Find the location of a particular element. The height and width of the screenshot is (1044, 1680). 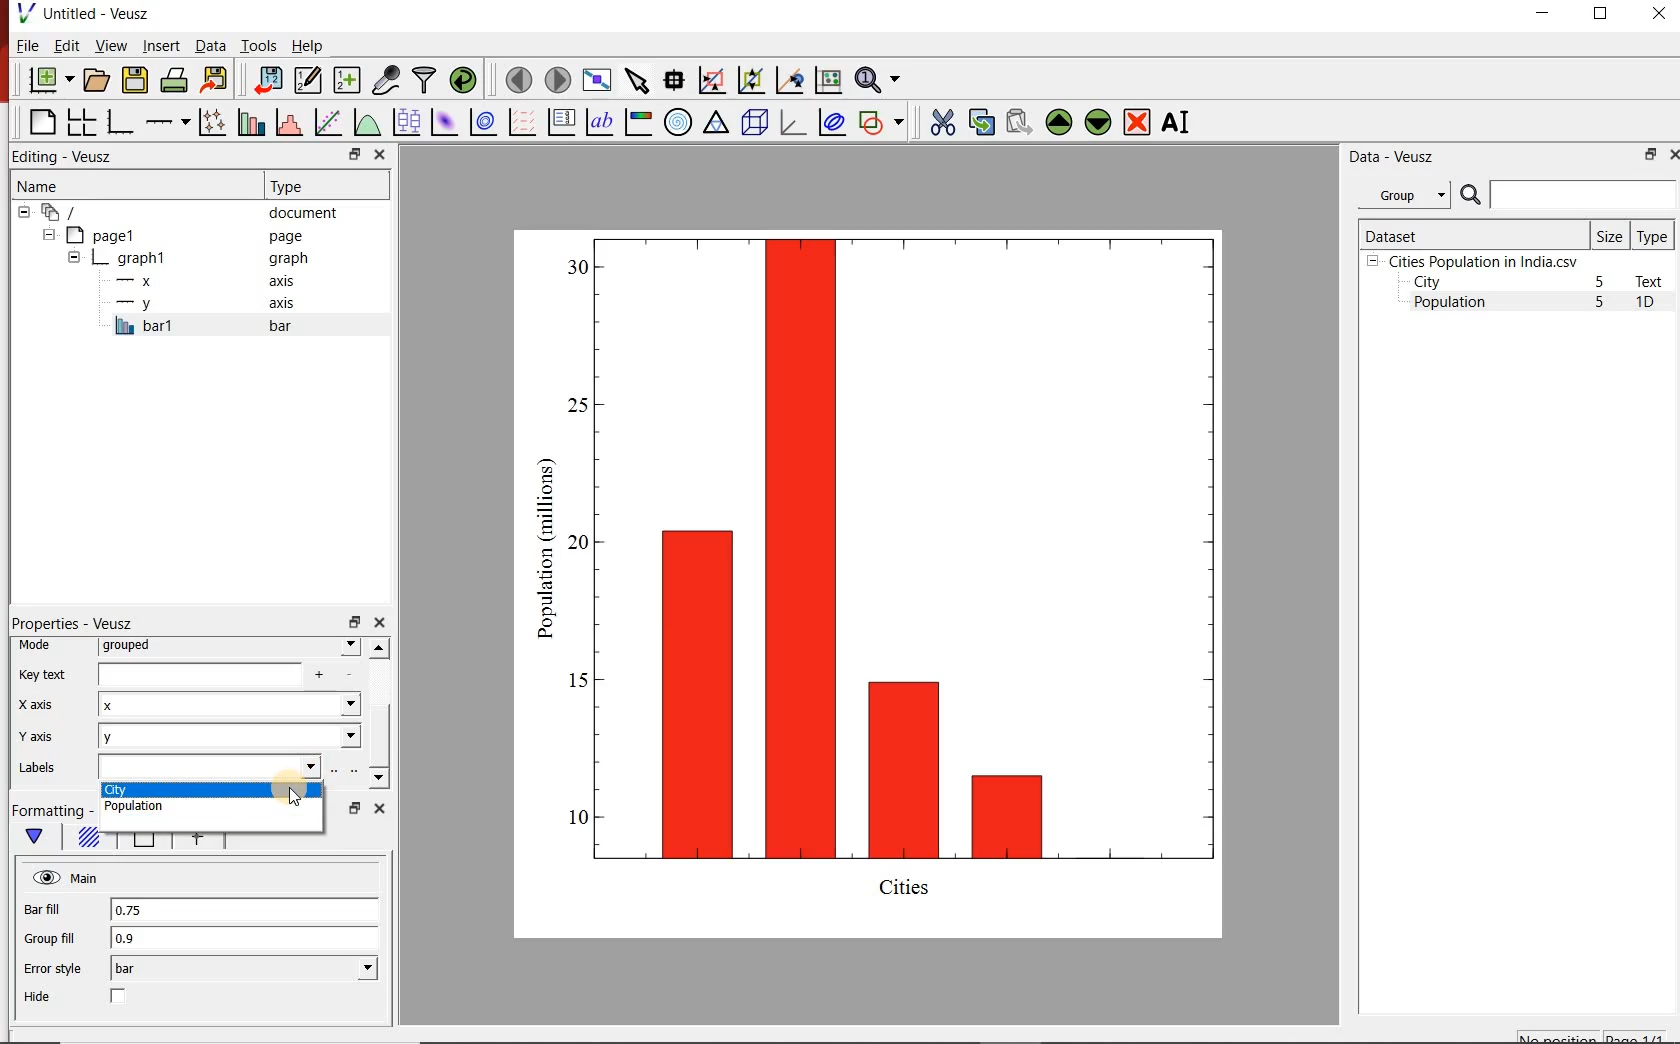

print the document is located at coordinates (173, 81).